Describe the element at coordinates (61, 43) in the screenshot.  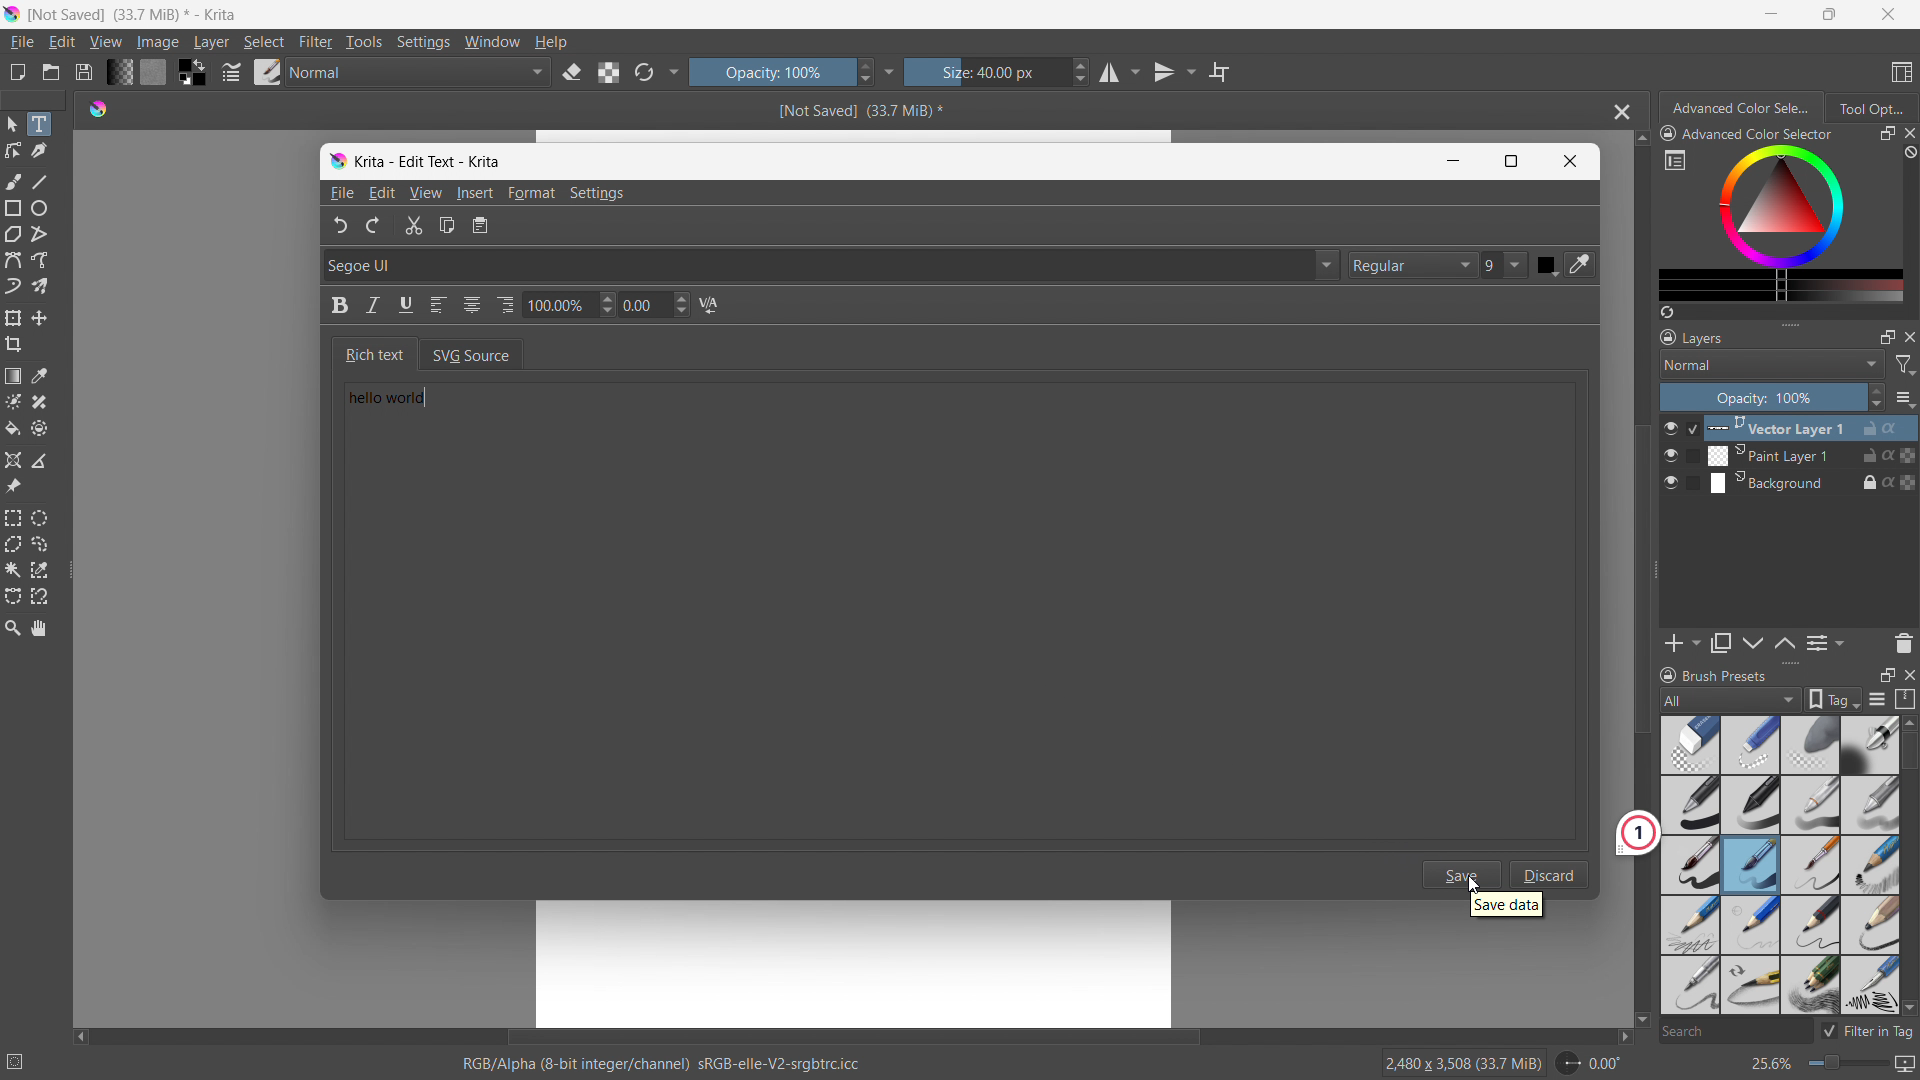
I see `edit` at that location.